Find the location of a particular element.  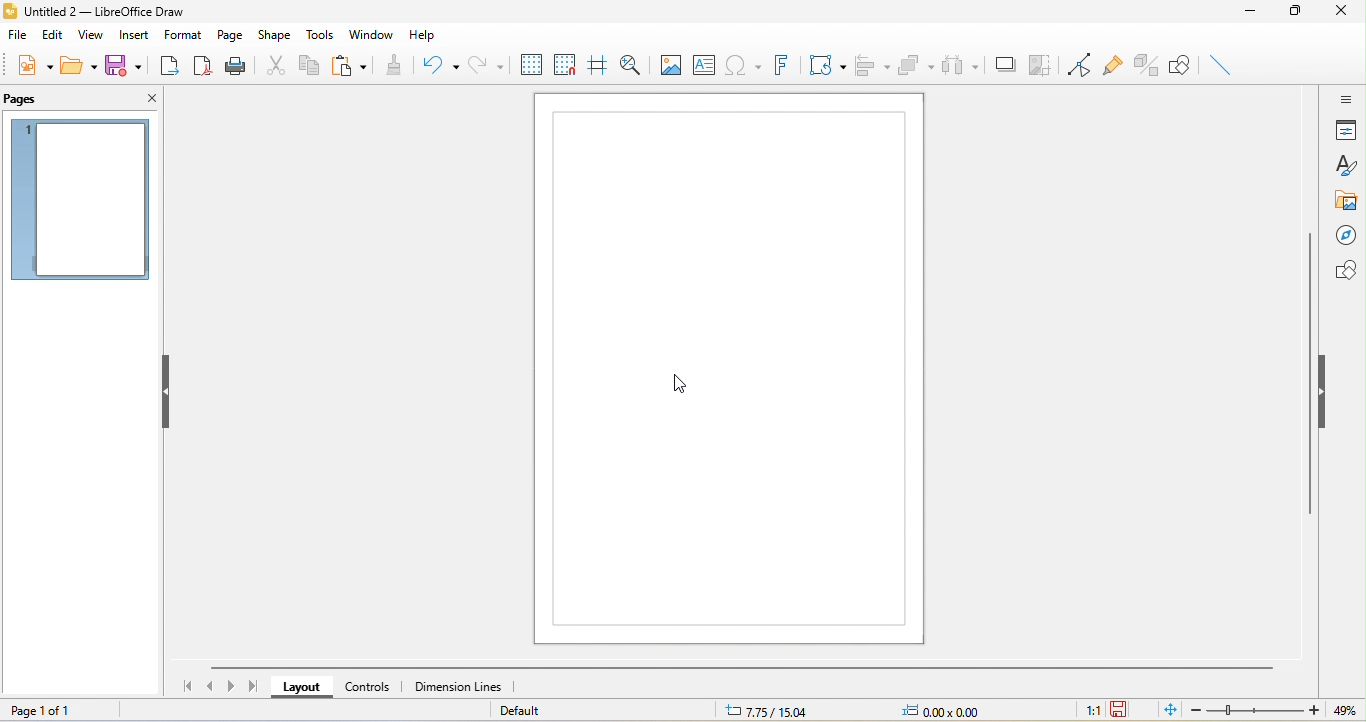

file is located at coordinates (19, 33).